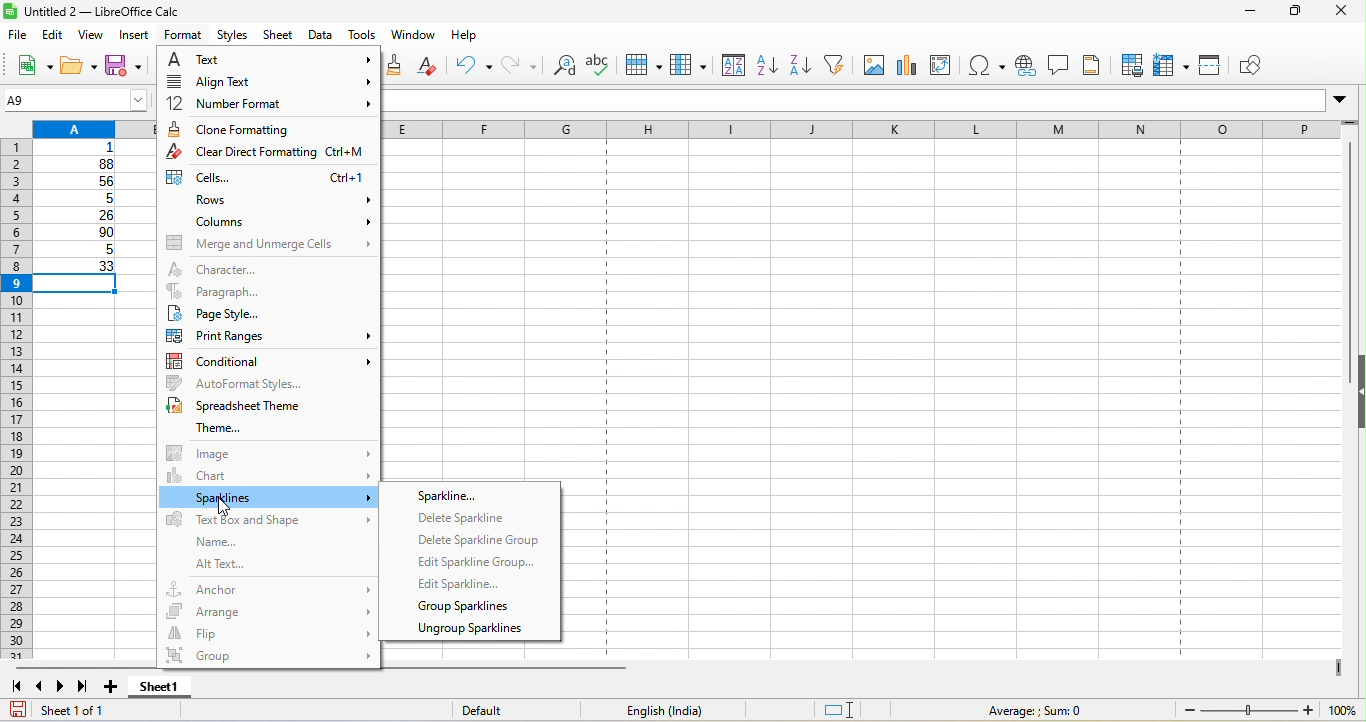 This screenshot has width=1366, height=722. I want to click on column, so click(689, 67).